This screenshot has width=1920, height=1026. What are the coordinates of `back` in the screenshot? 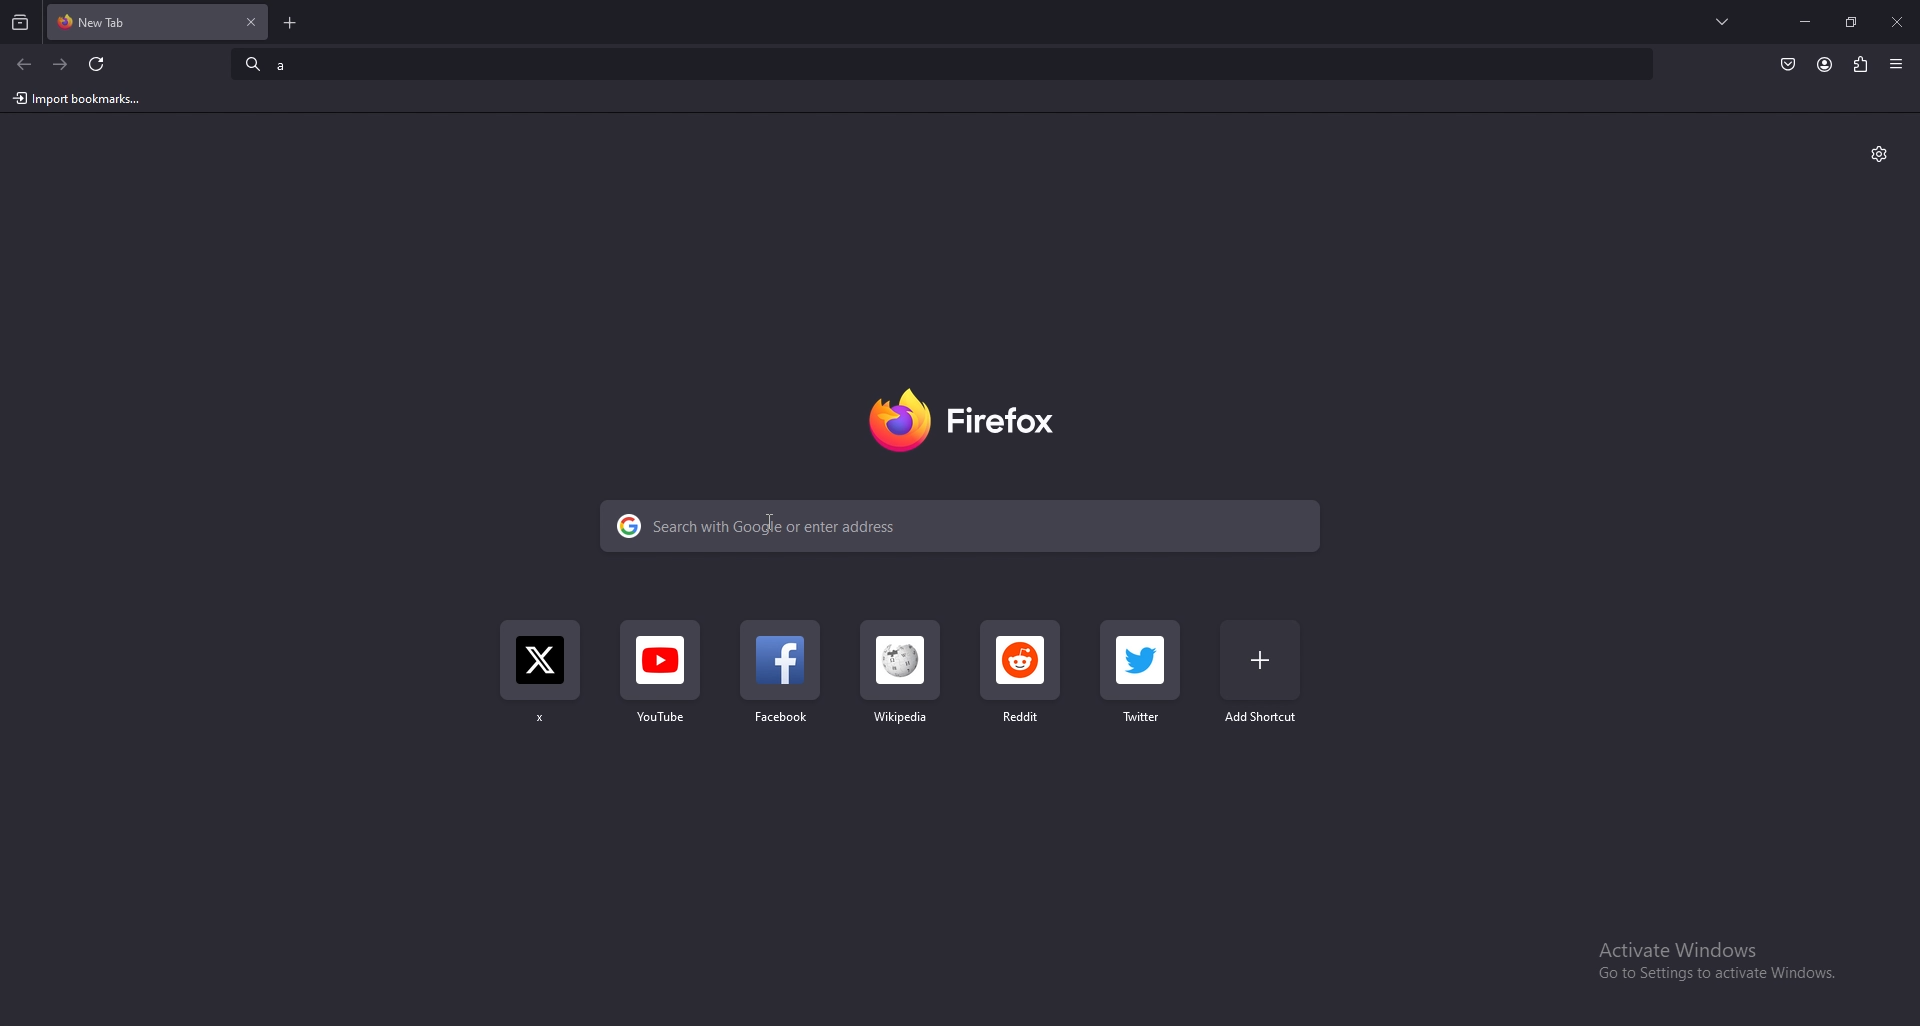 It's located at (24, 65).